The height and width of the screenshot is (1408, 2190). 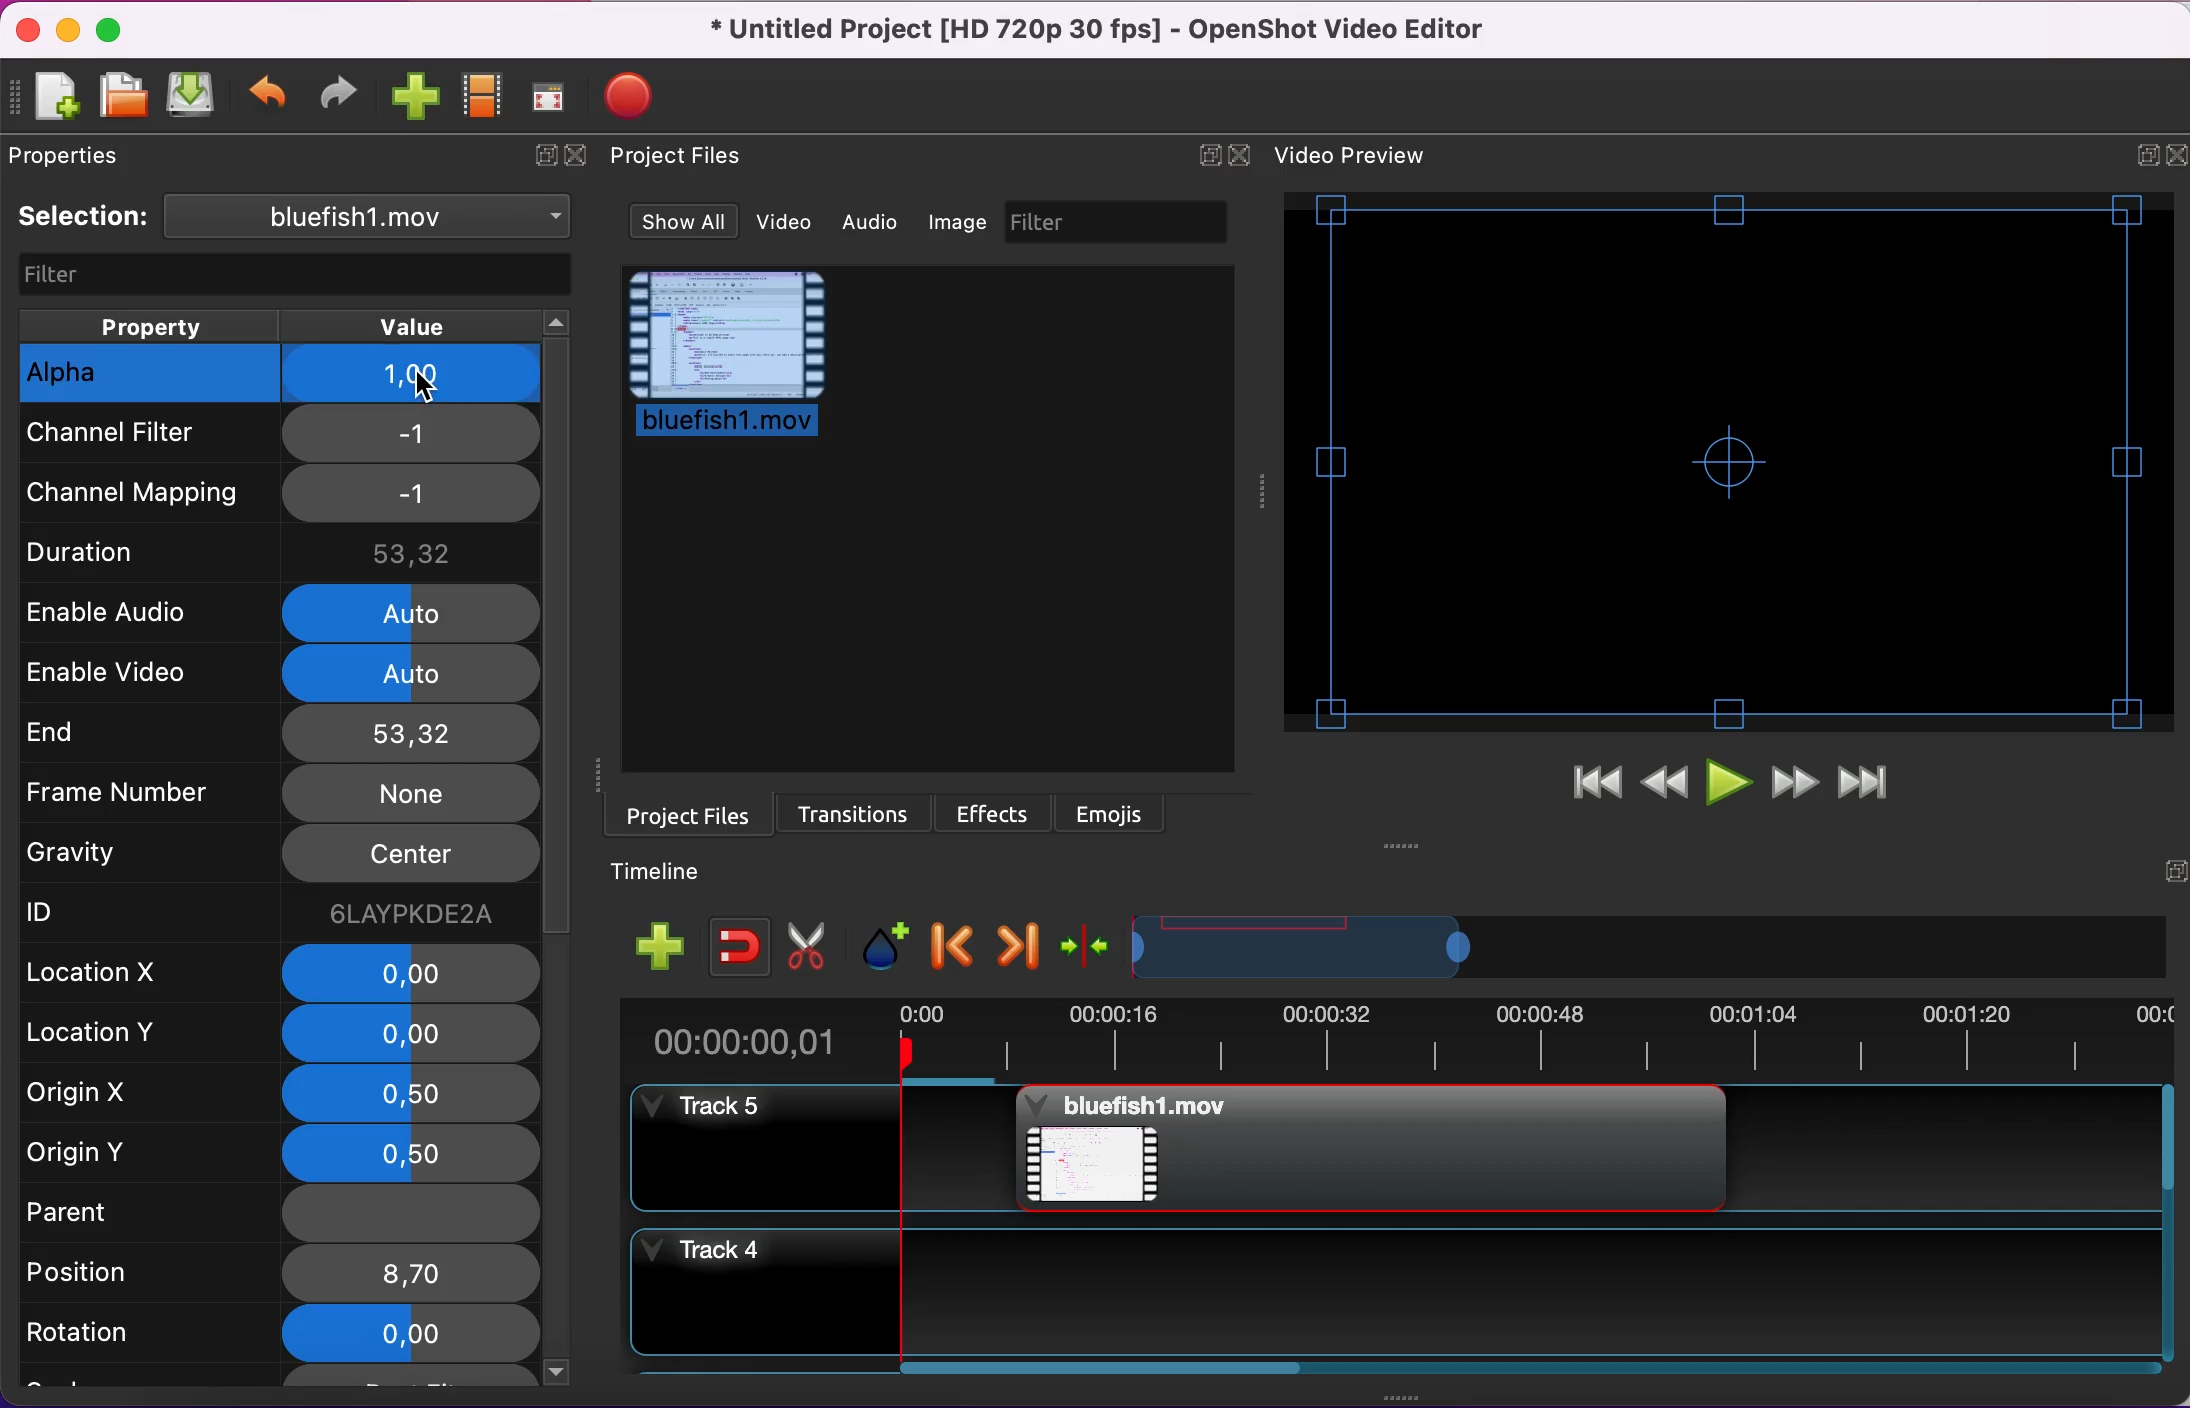 What do you see at coordinates (144, 795) in the screenshot?
I see `frame number` at bounding box center [144, 795].